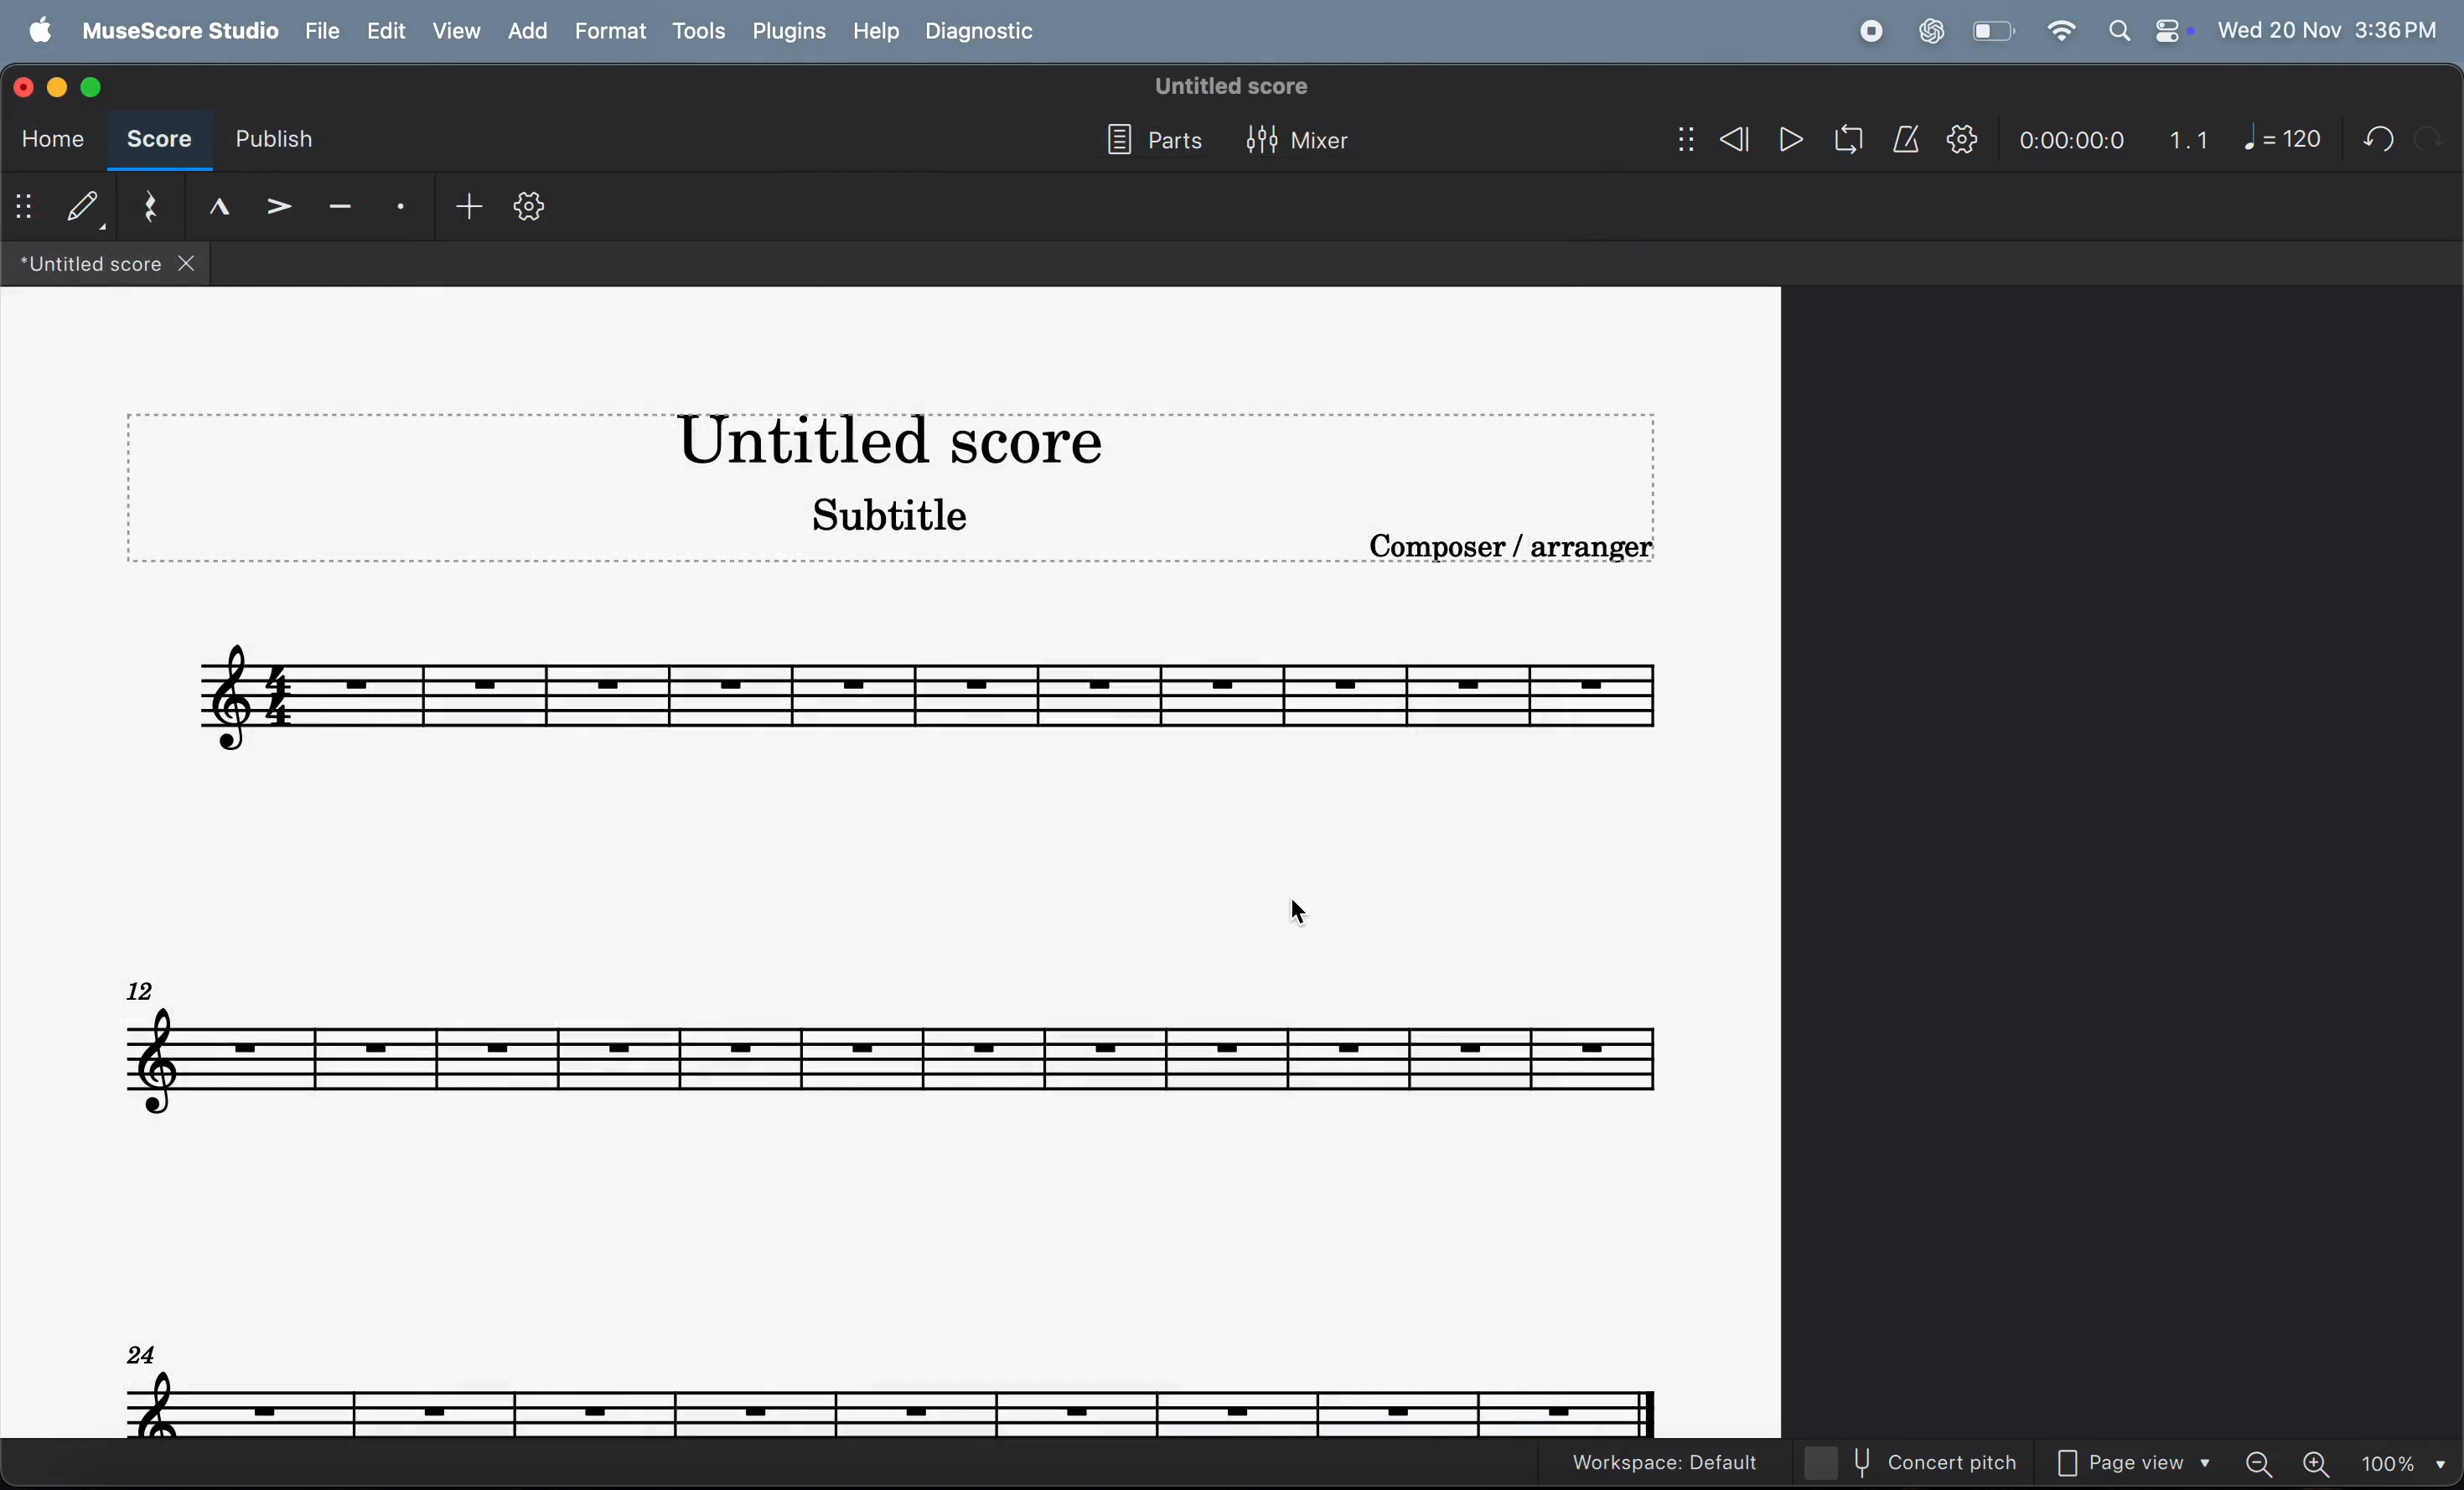  I want to click on edit, so click(384, 32).